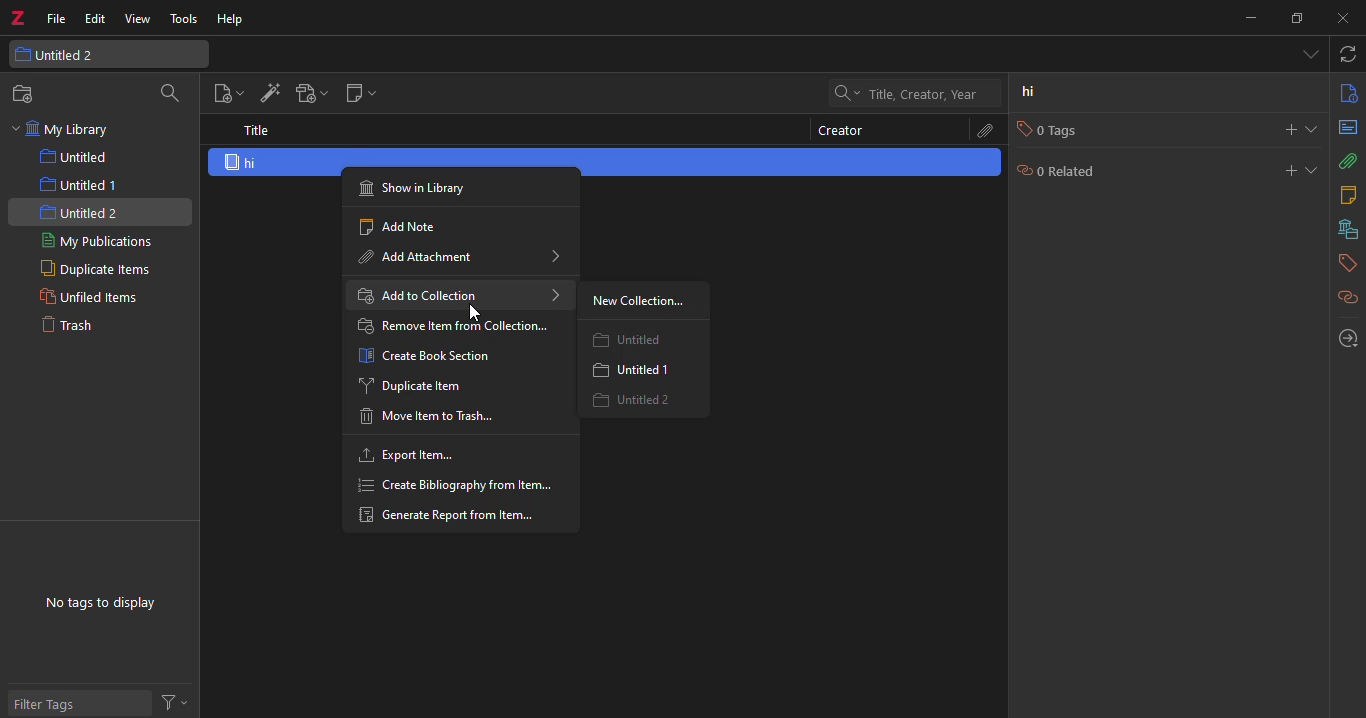  Describe the element at coordinates (1313, 128) in the screenshot. I see `expand` at that location.